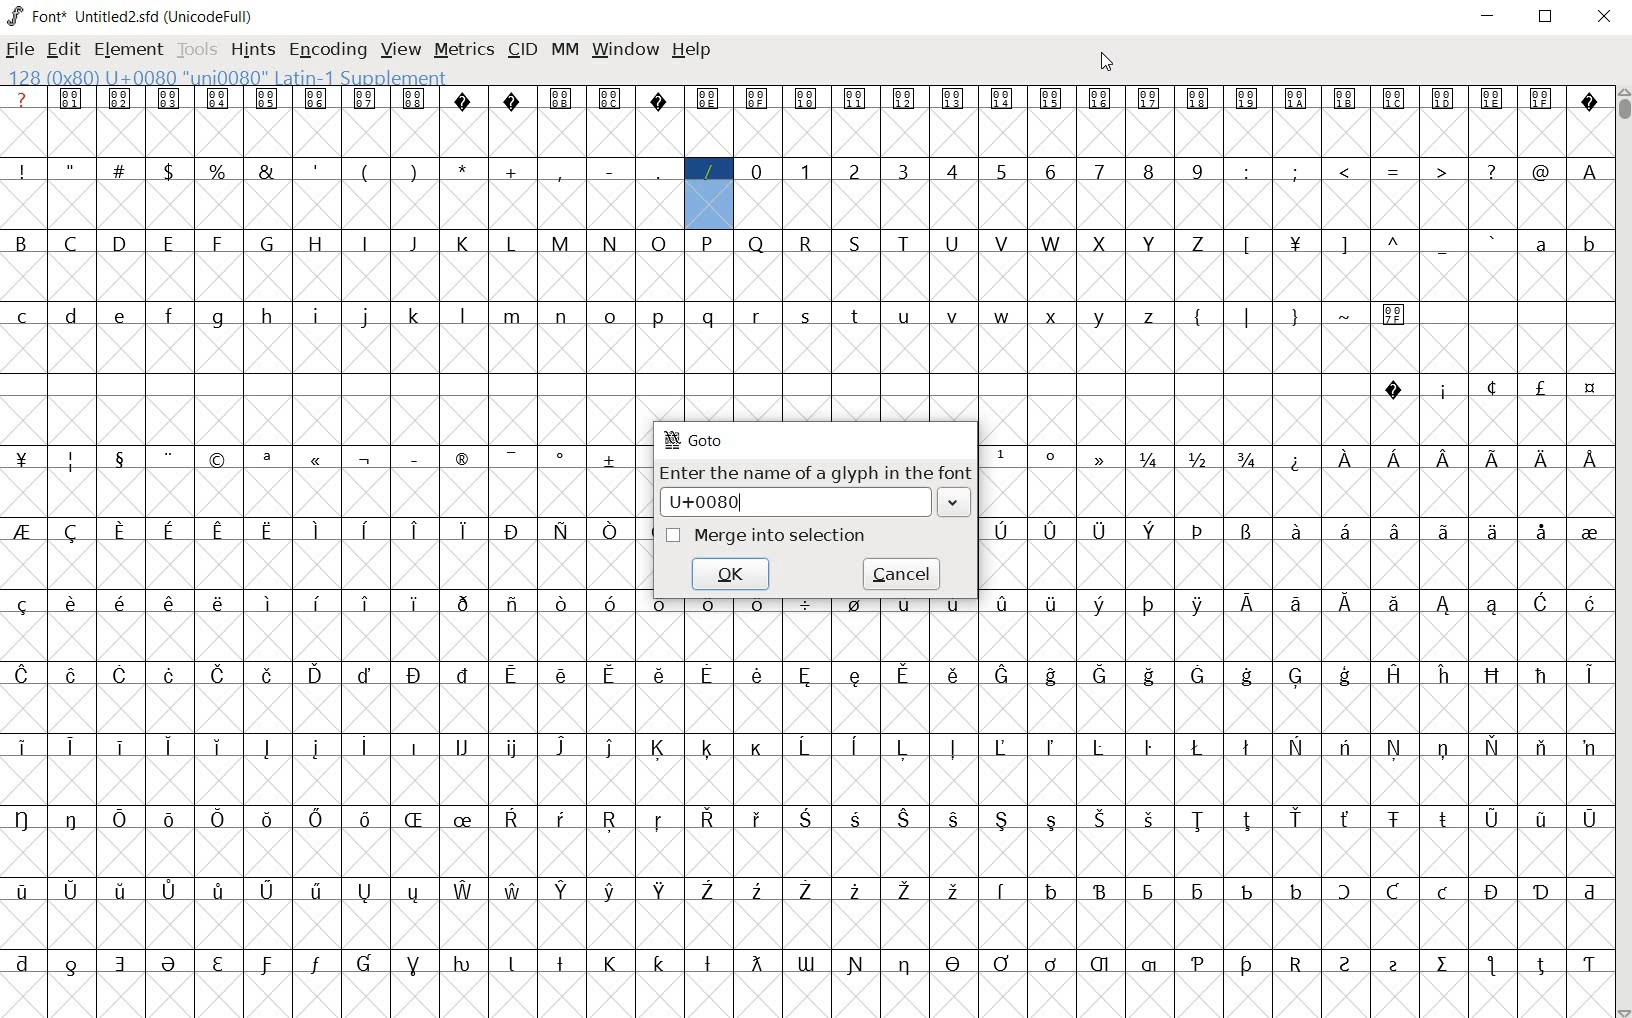 This screenshot has height=1018, width=1632. What do you see at coordinates (1394, 891) in the screenshot?
I see `glyph` at bounding box center [1394, 891].